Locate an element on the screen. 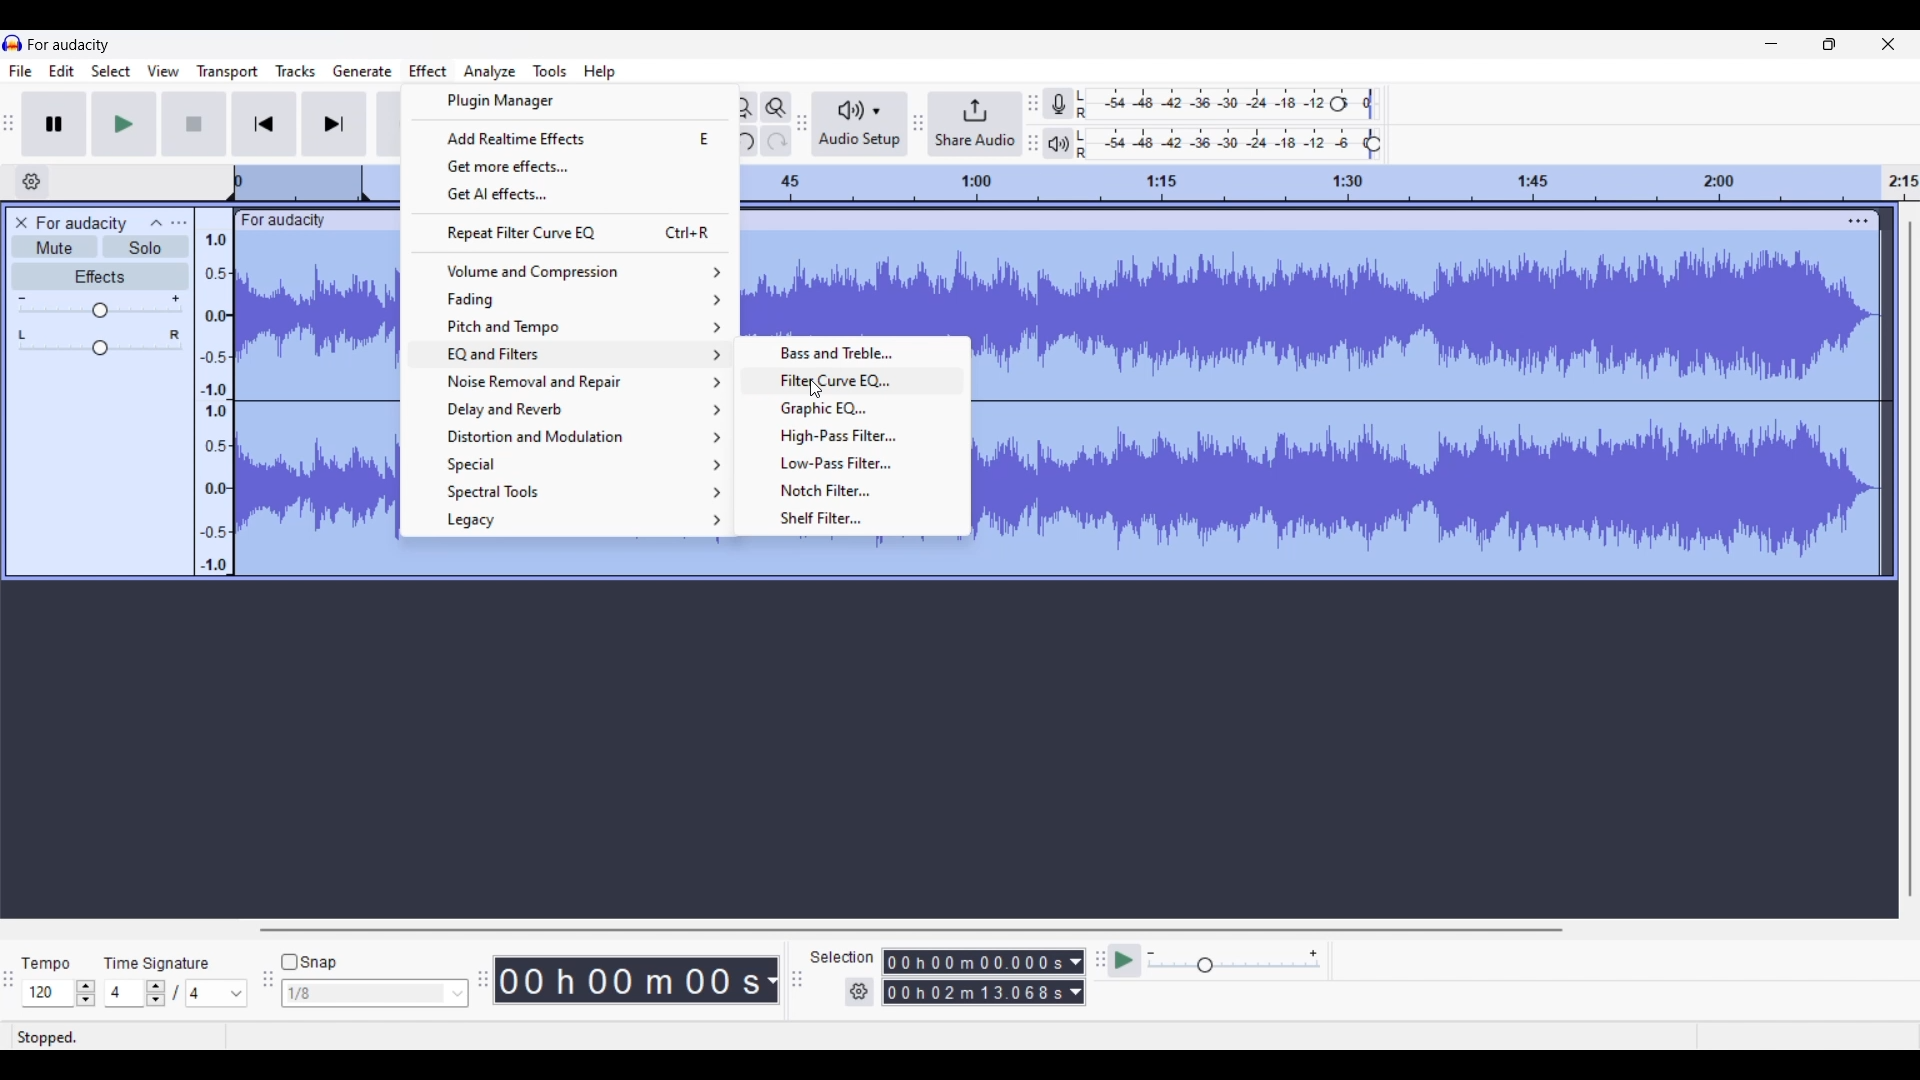  Increase/Decrease time signature is located at coordinates (156, 993).